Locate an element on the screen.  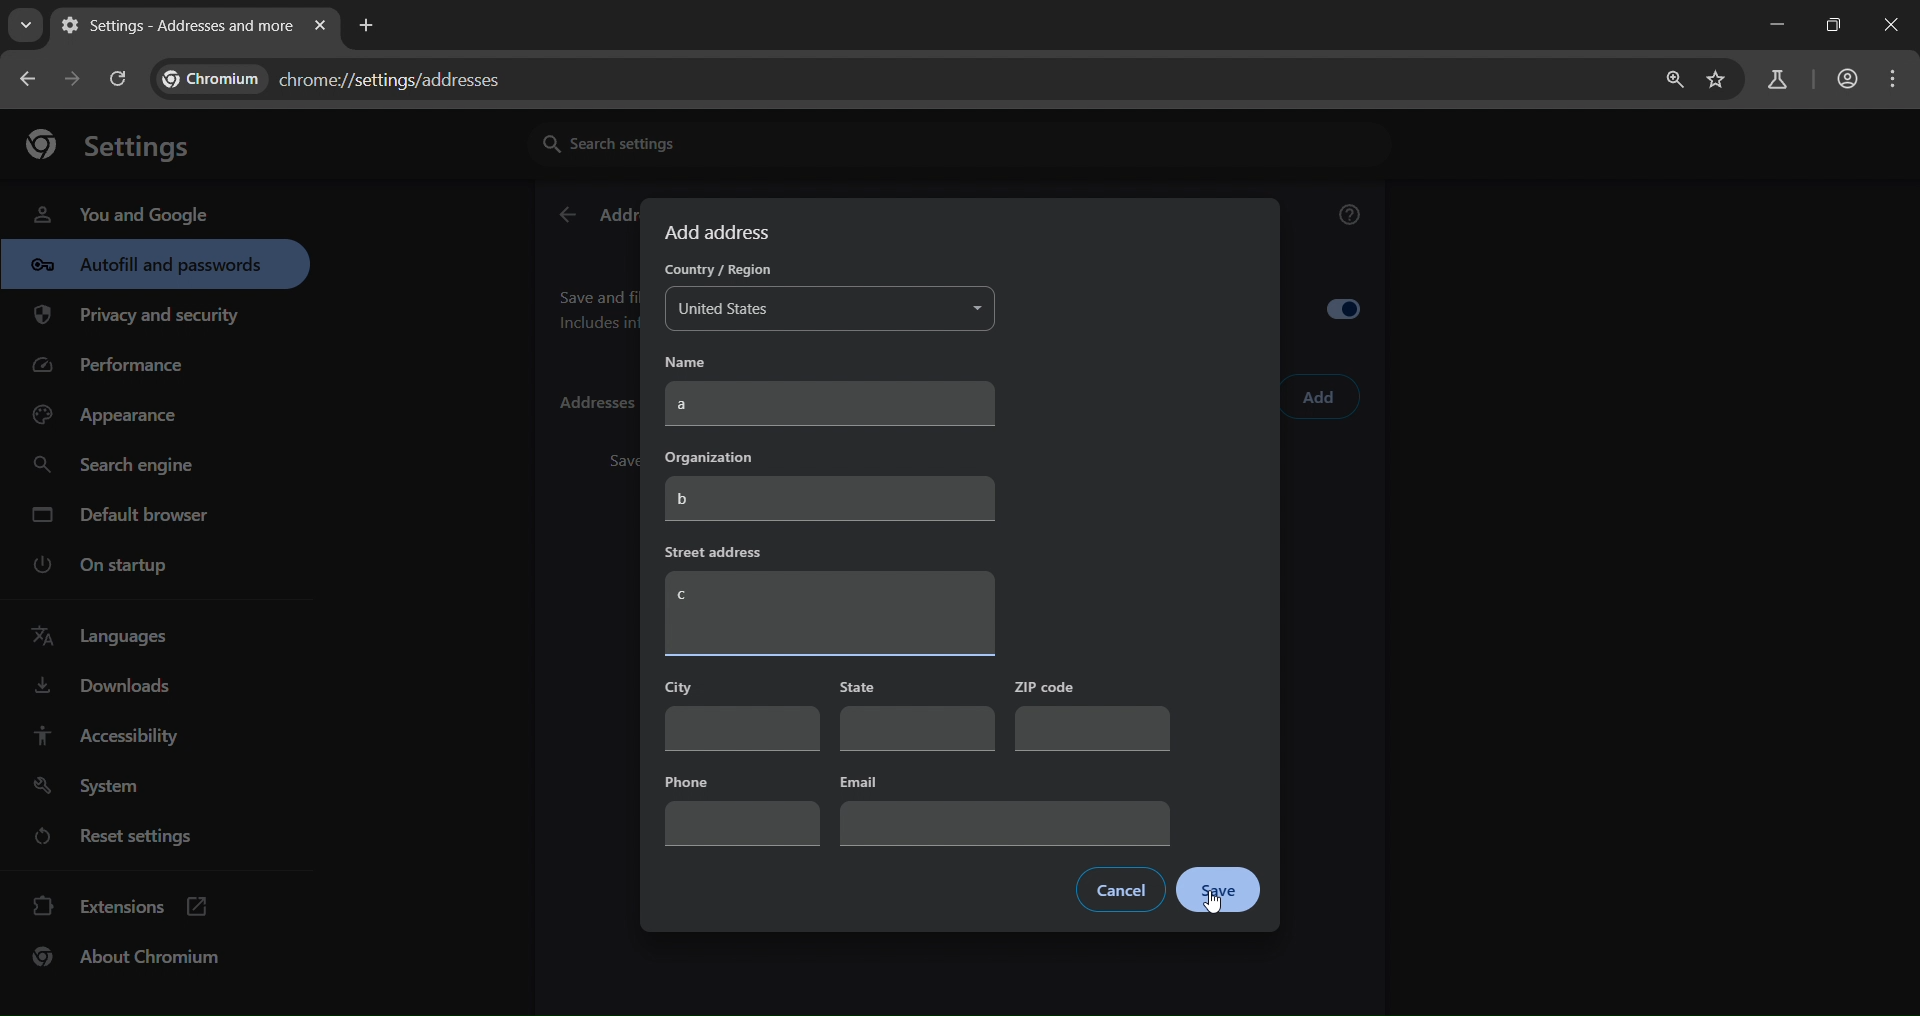
get help is located at coordinates (1351, 218).